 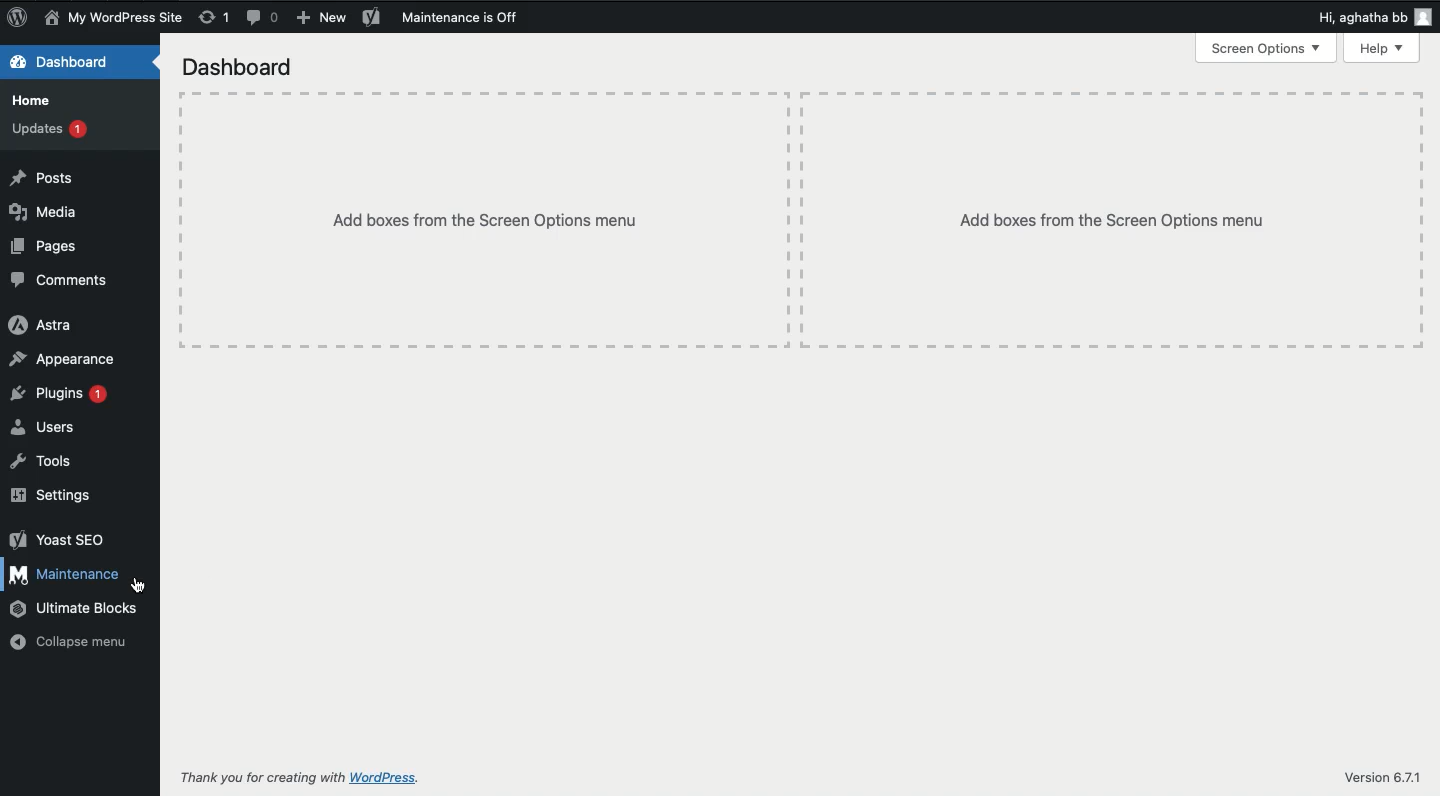 I want to click on Settings, so click(x=56, y=495).